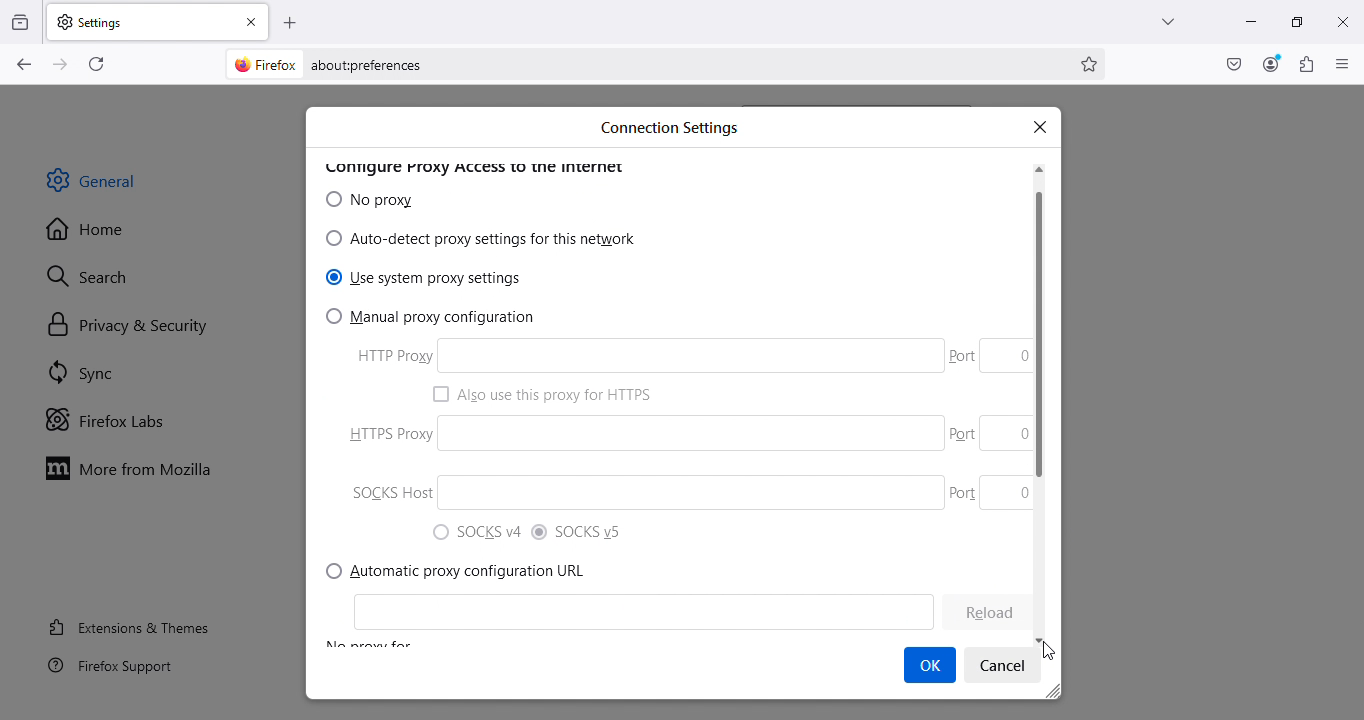  Describe the element at coordinates (134, 467) in the screenshot. I see `Move to Mozilla` at that location.